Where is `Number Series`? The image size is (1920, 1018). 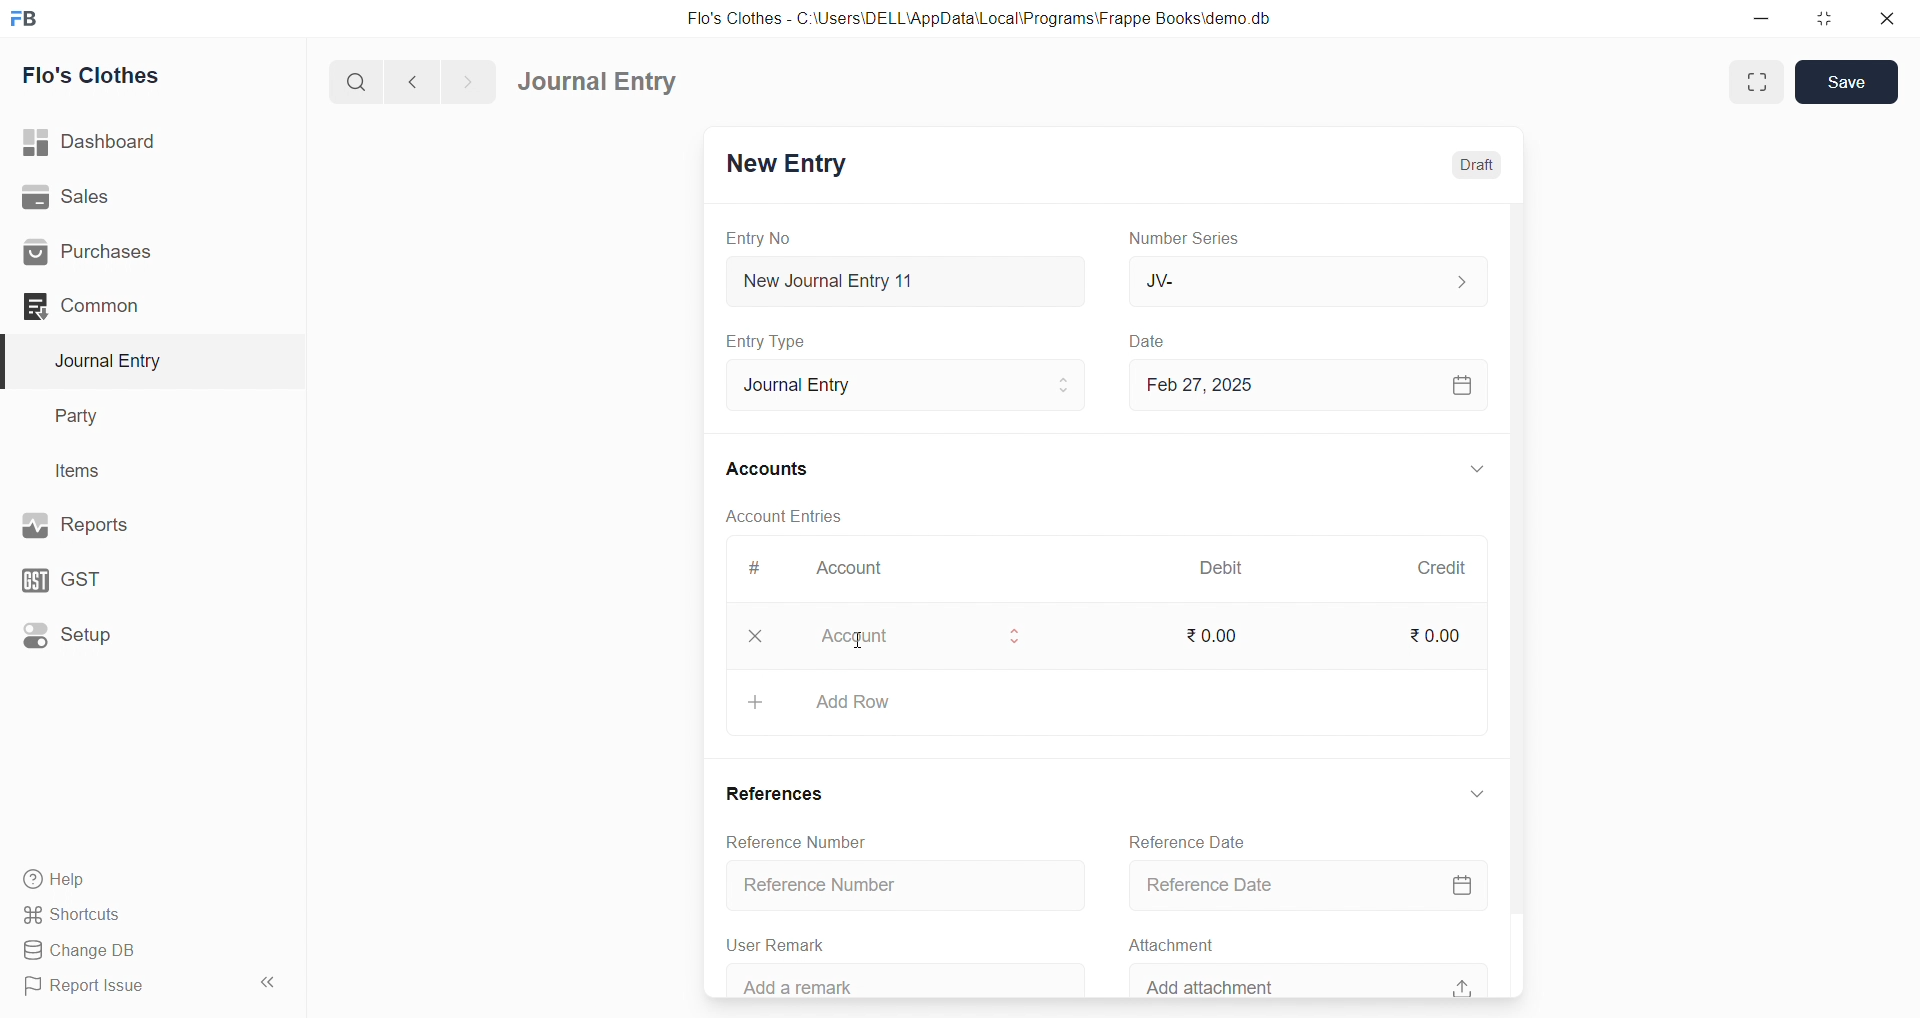 Number Series is located at coordinates (1193, 239).